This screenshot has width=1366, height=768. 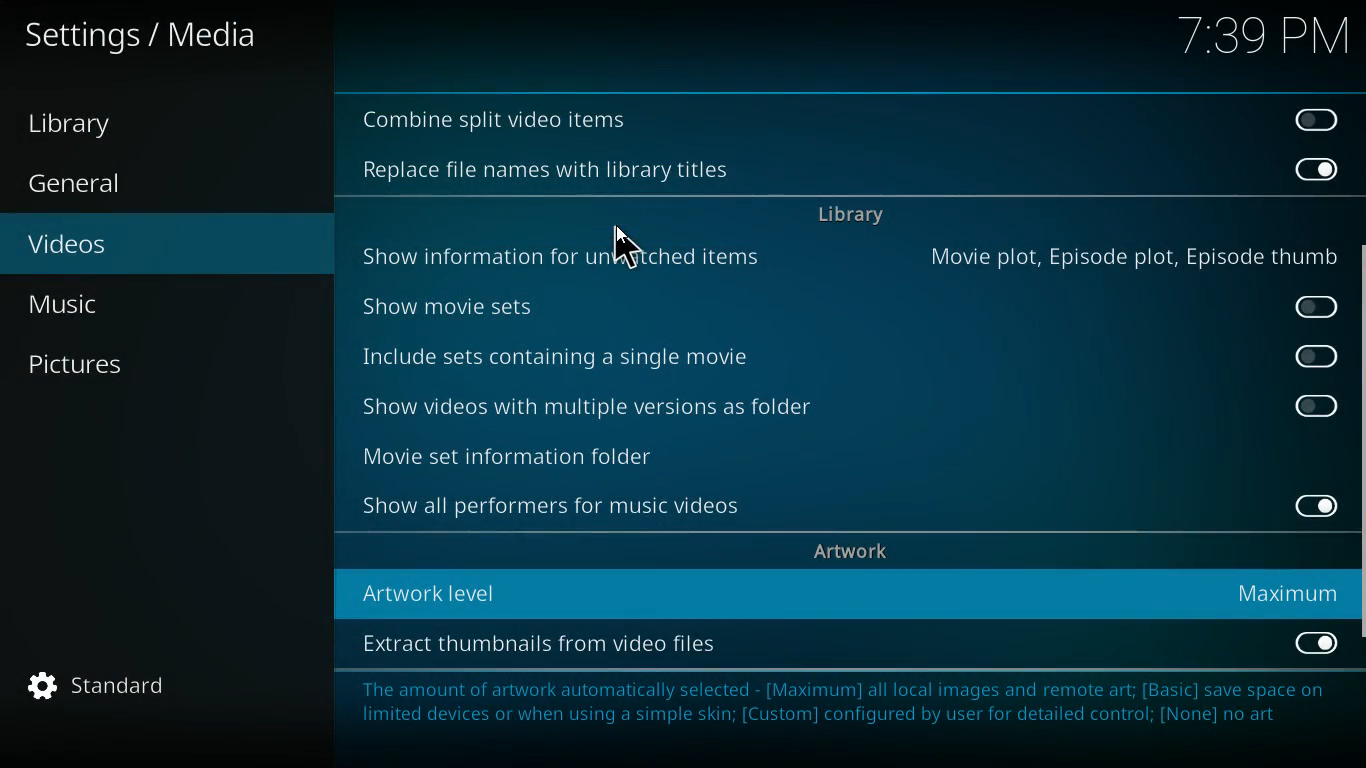 What do you see at coordinates (604, 408) in the screenshot?
I see `show videos` at bounding box center [604, 408].